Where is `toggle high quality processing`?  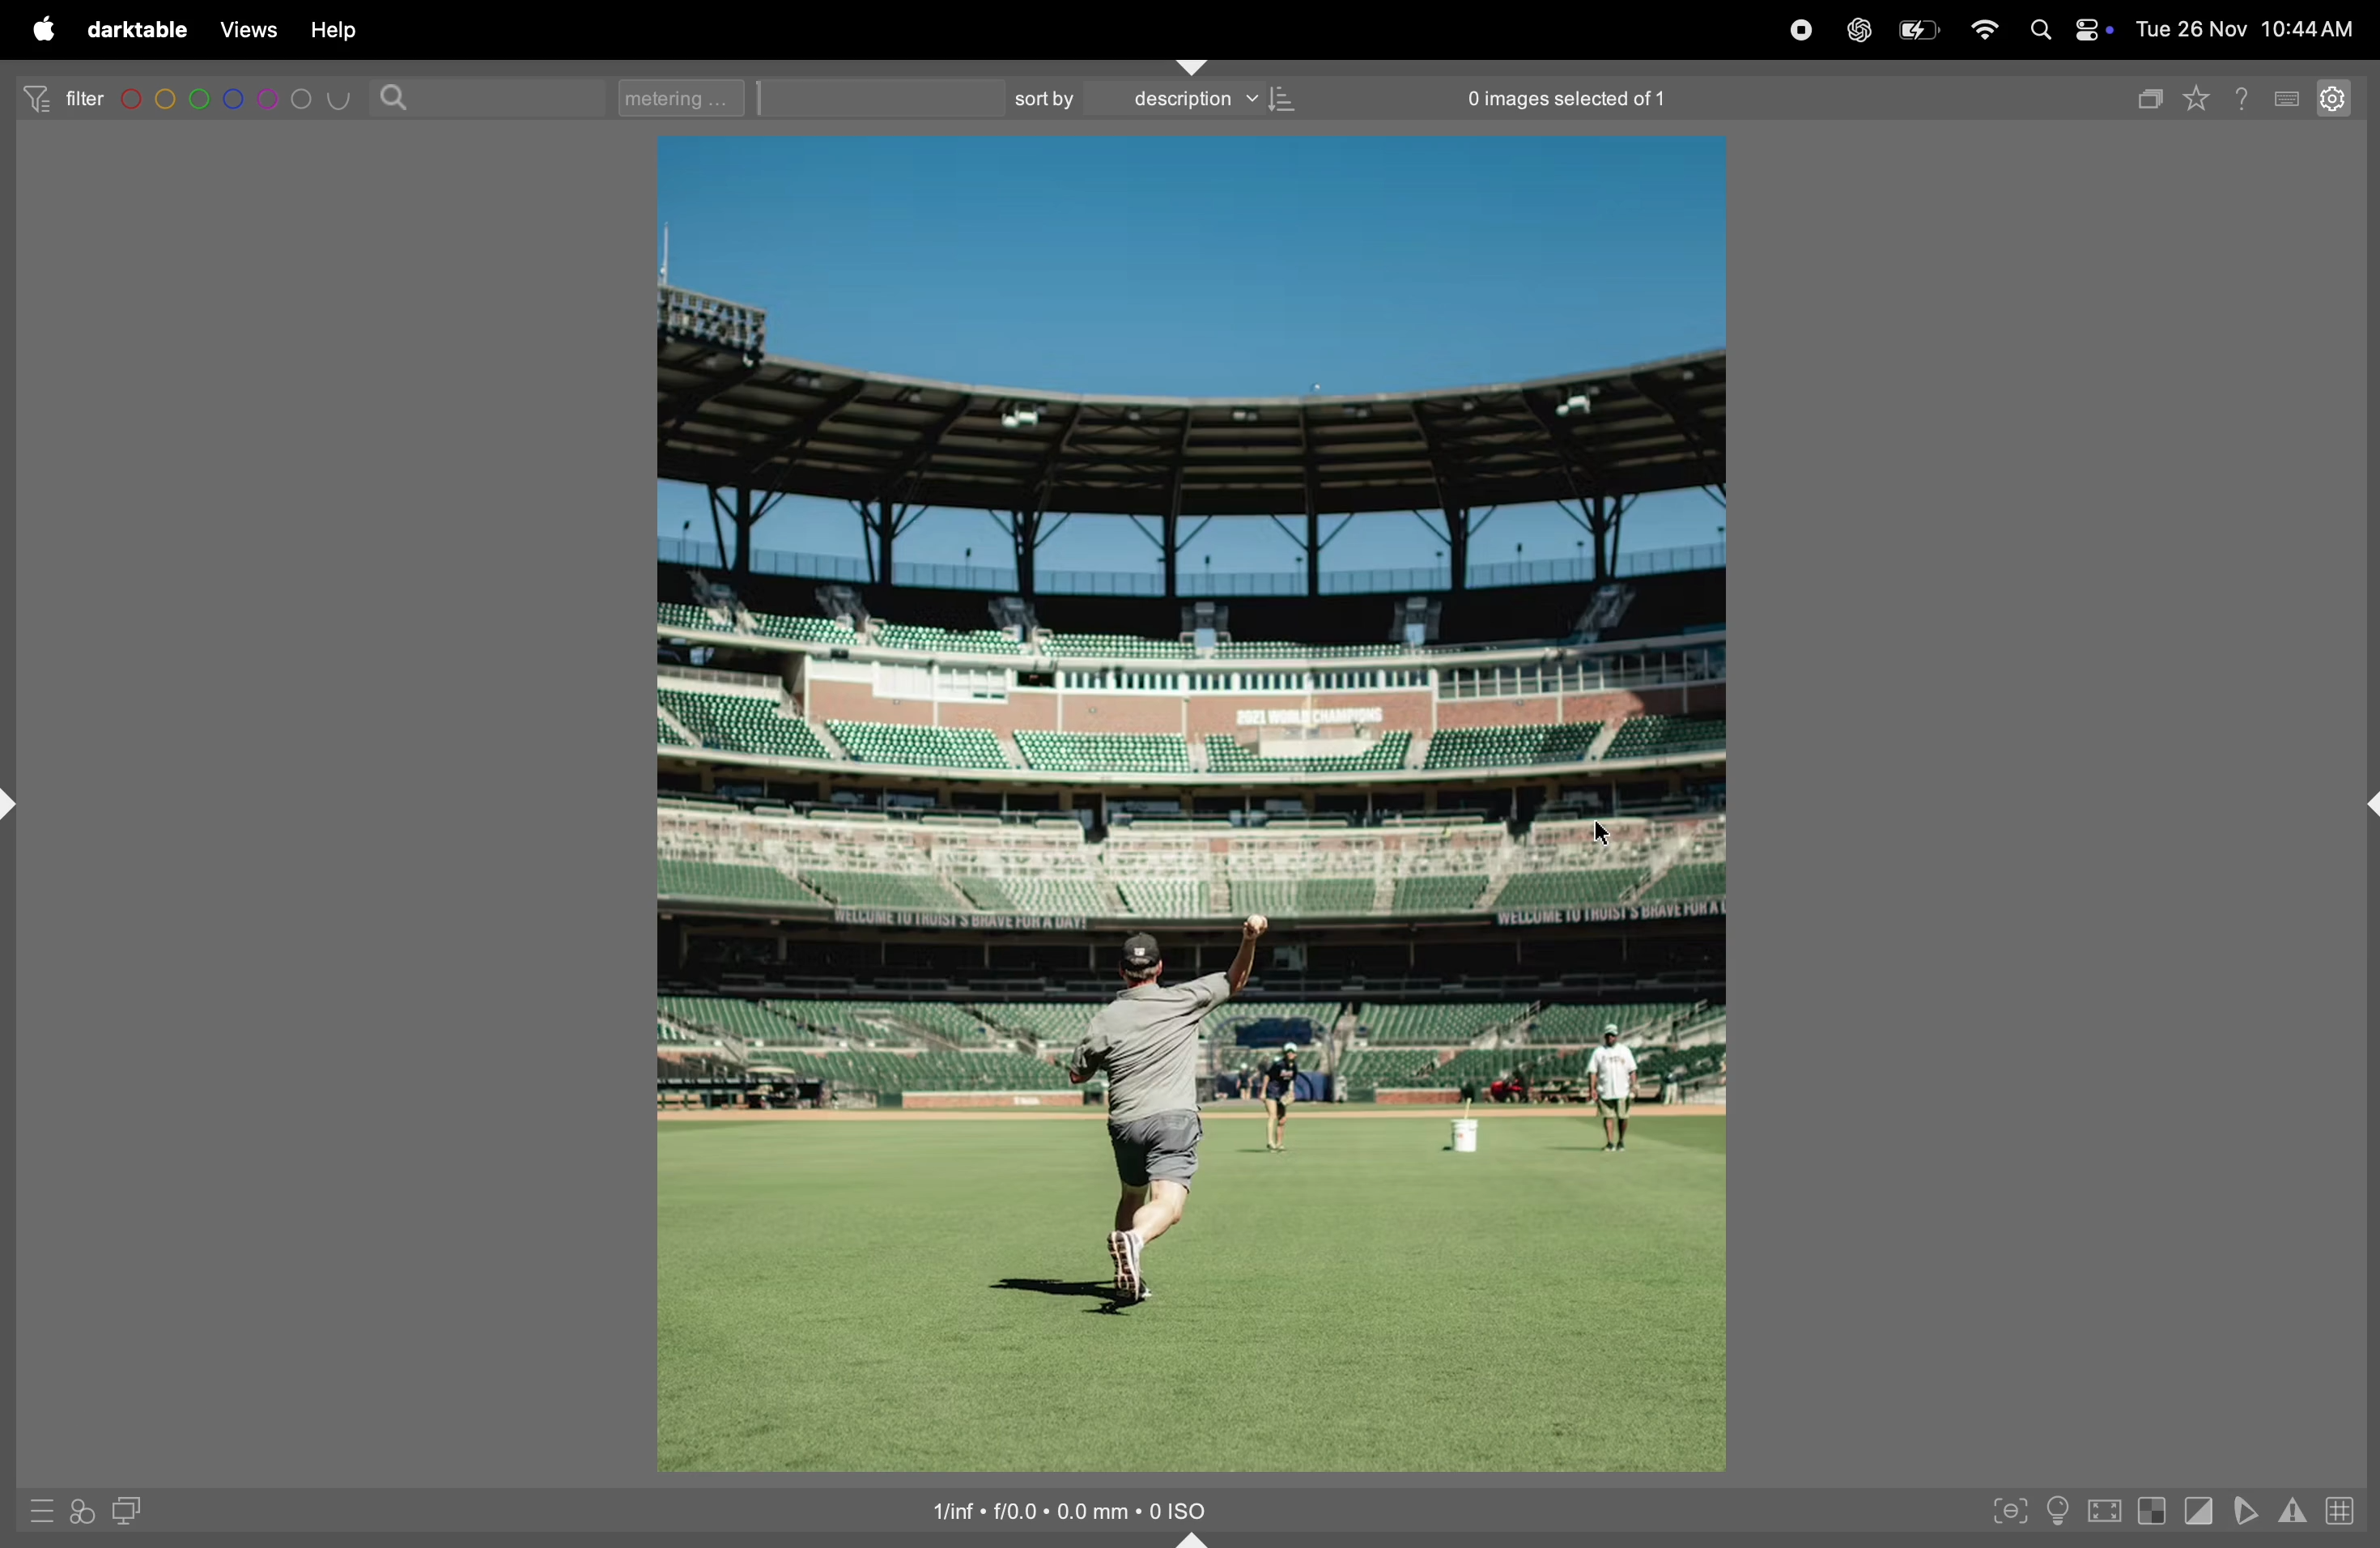
toggle high quality processing is located at coordinates (2107, 1509).